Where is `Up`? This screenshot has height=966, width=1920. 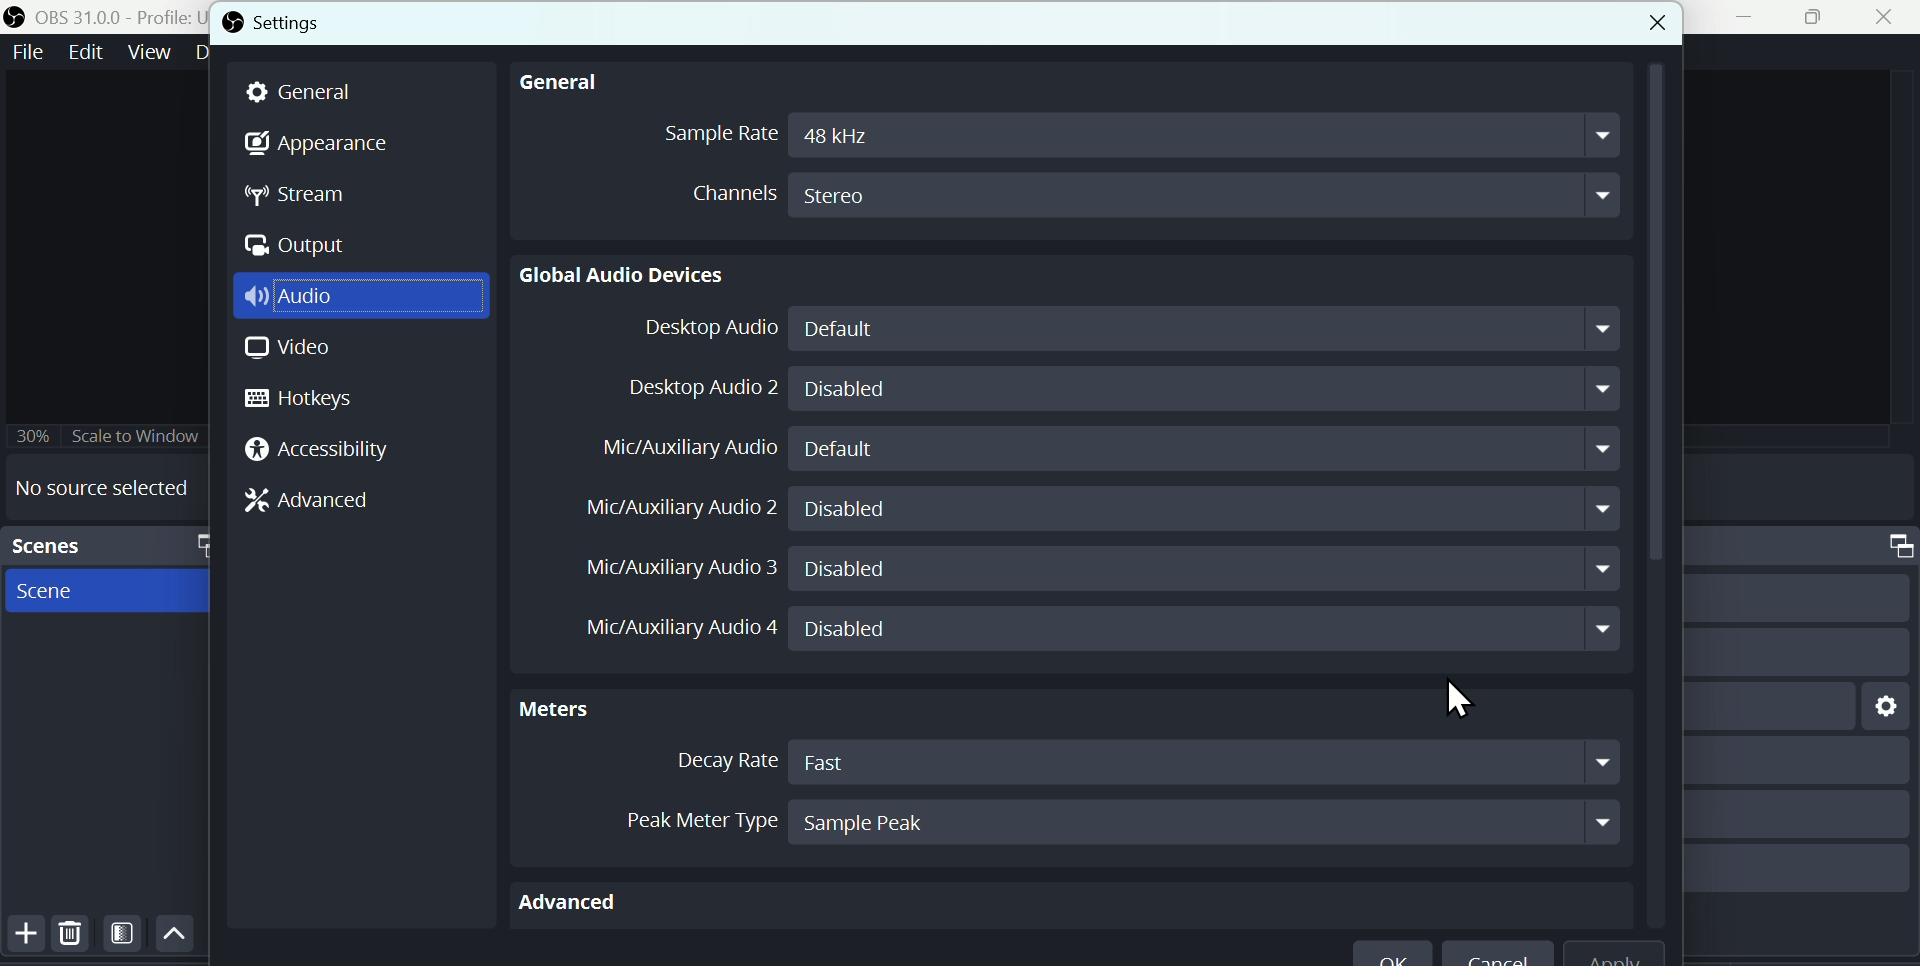 Up is located at coordinates (174, 935).